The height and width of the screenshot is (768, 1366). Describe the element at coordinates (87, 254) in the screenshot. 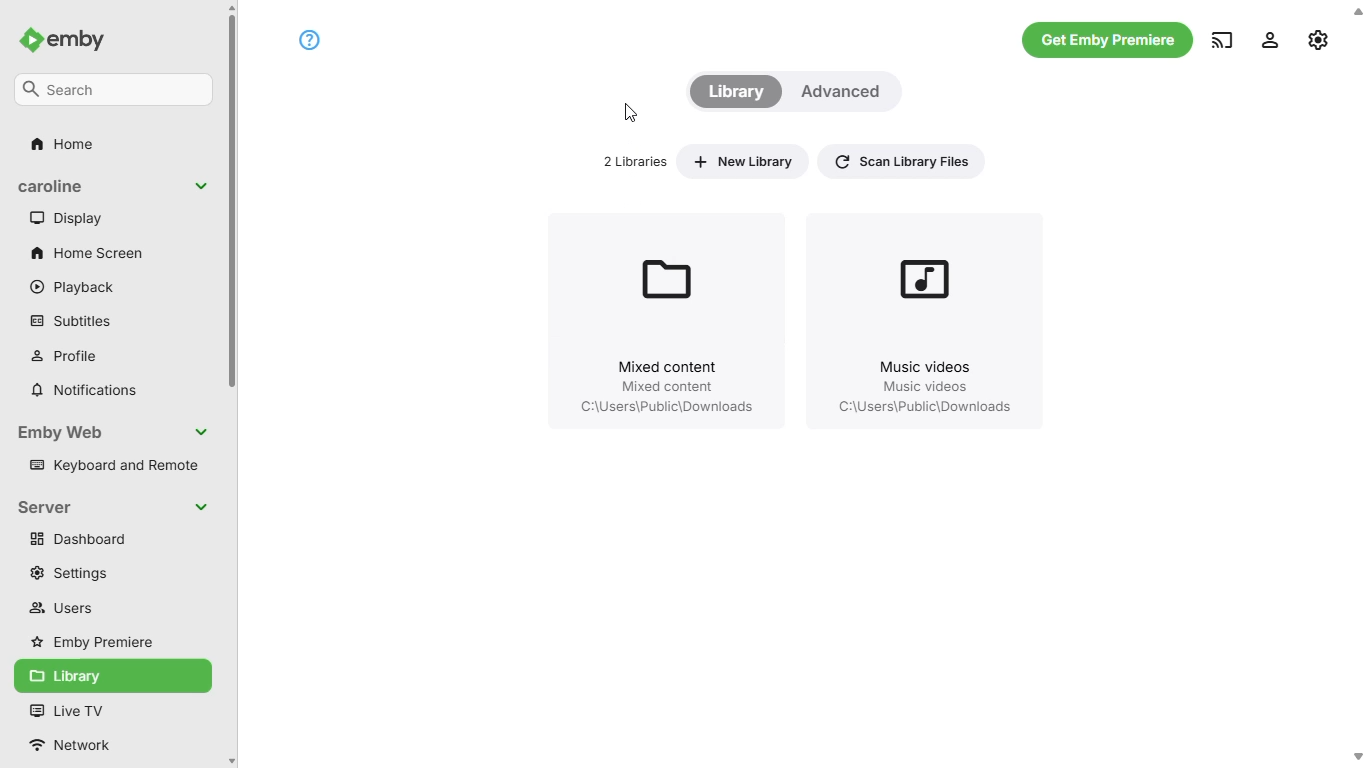

I see `home screen` at that location.